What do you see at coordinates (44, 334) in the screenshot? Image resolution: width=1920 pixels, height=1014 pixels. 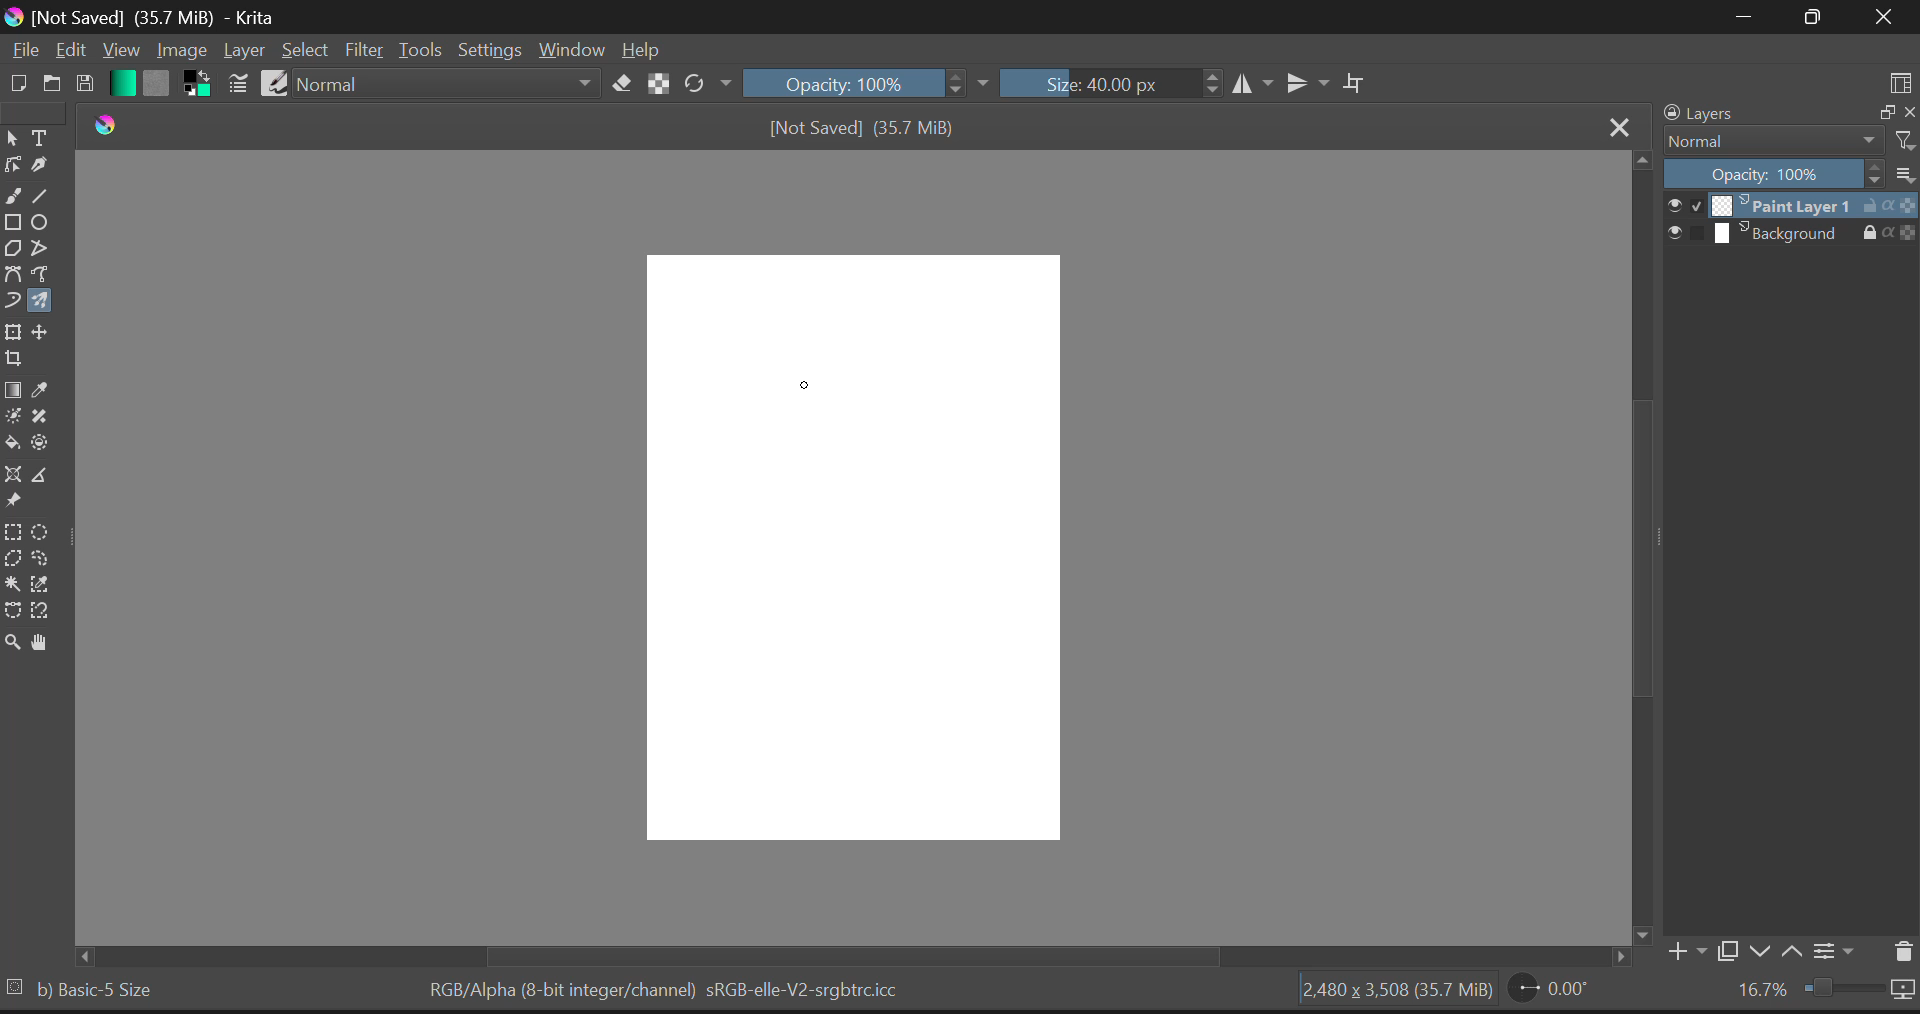 I see `Move Layer` at bounding box center [44, 334].